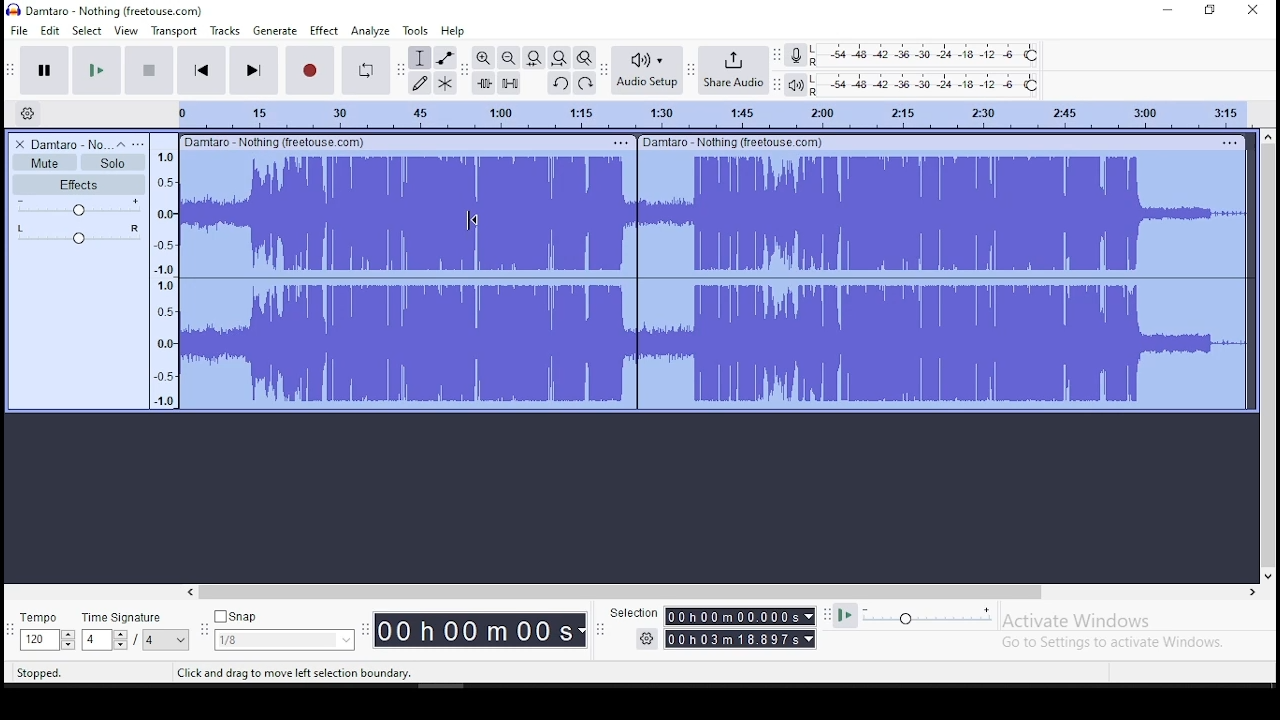 The width and height of the screenshot is (1280, 720). Describe the element at coordinates (740, 639) in the screenshot. I see `time menu` at that location.